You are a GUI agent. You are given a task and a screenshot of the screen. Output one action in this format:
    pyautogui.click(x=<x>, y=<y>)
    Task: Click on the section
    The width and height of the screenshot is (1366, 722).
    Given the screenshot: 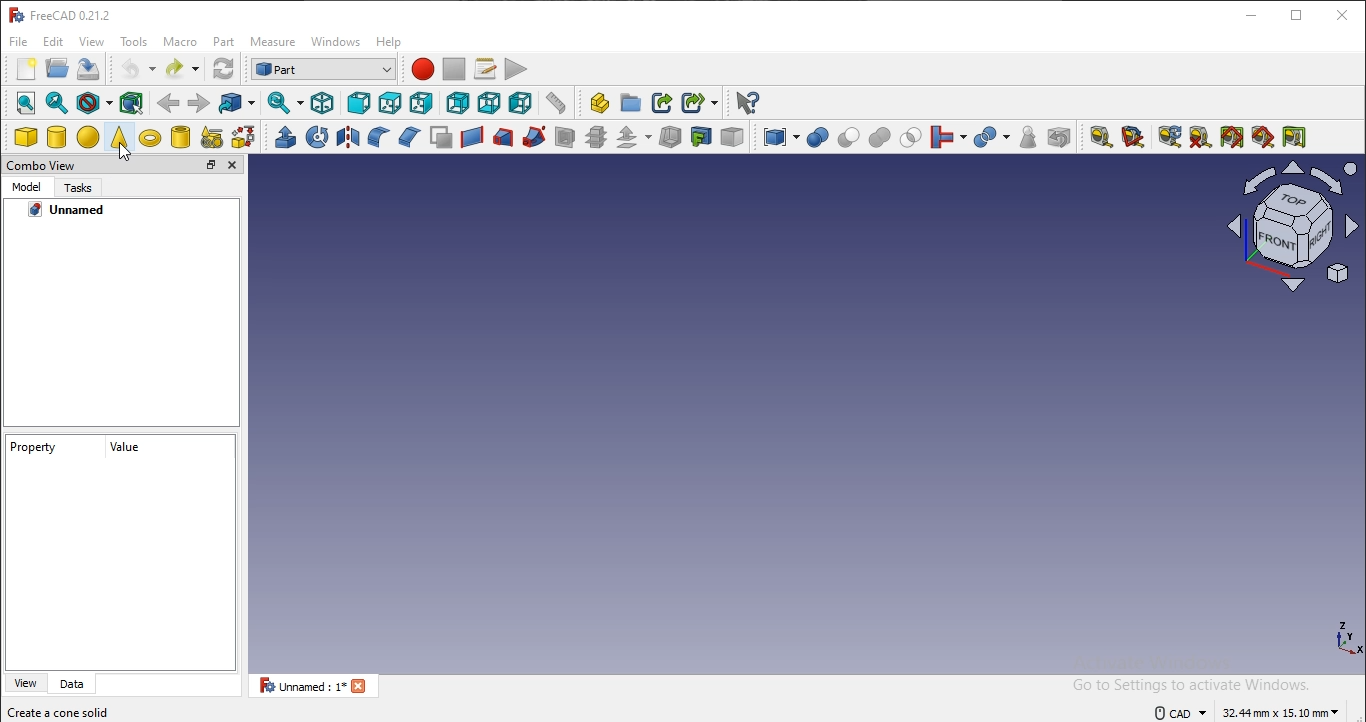 What is the action you would take?
    pyautogui.click(x=565, y=137)
    